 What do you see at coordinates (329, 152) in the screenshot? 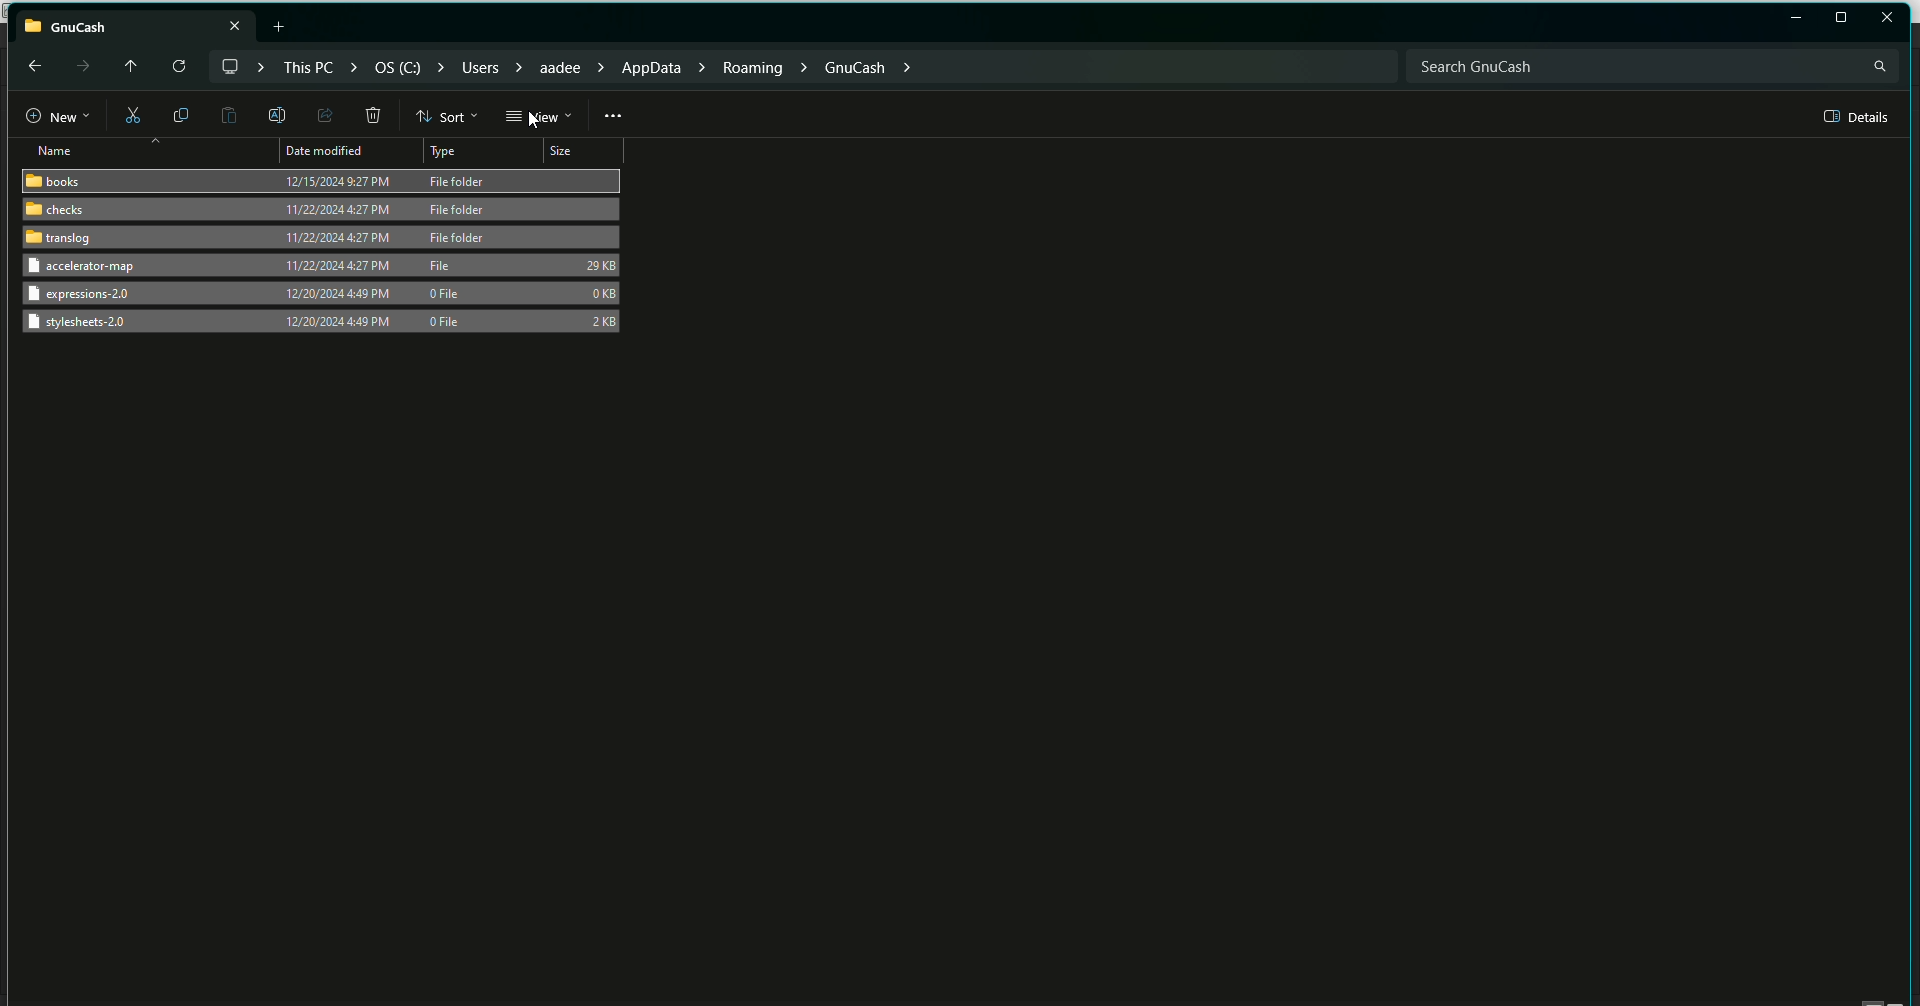
I see `Date Modified` at bounding box center [329, 152].